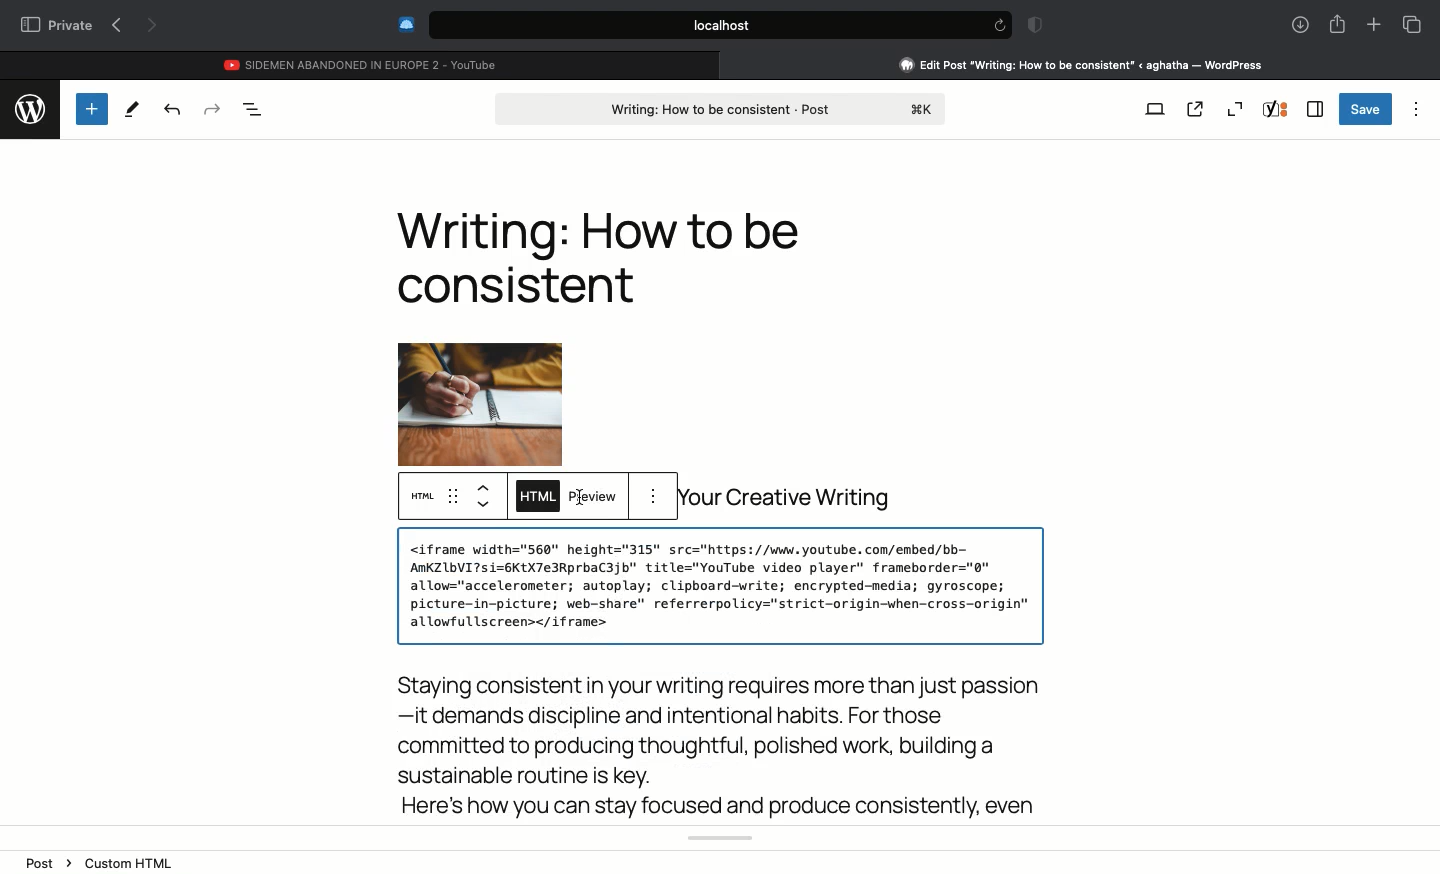  What do you see at coordinates (657, 497) in the screenshot?
I see `more options` at bounding box center [657, 497].